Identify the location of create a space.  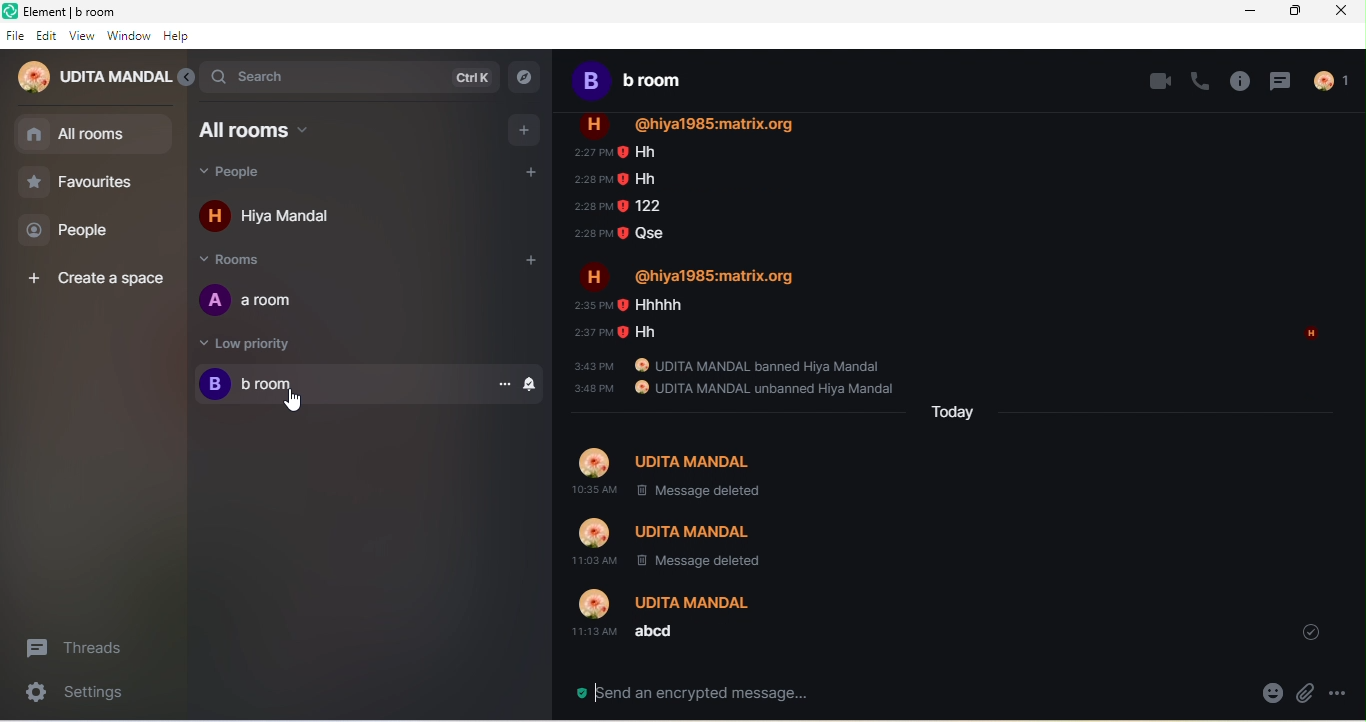
(93, 275).